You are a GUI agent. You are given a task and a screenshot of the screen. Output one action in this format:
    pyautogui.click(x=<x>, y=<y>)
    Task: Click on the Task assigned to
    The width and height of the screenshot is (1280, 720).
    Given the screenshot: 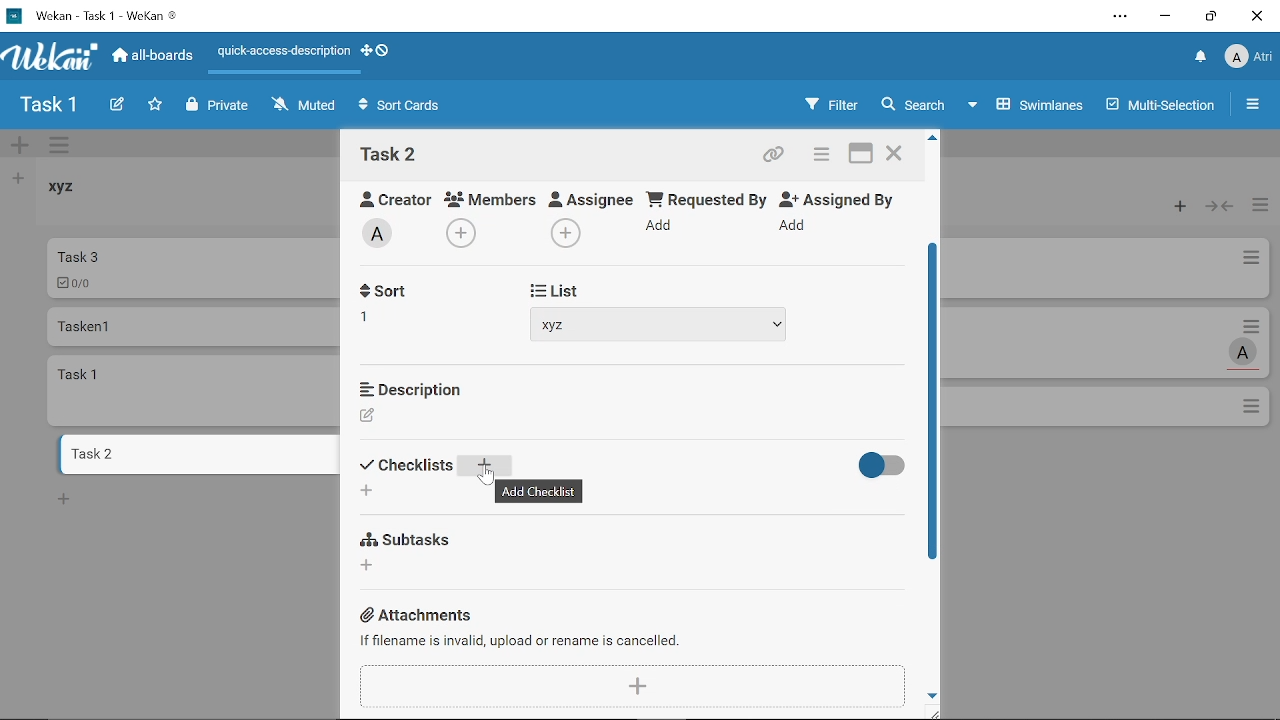 What is the action you would take?
    pyautogui.click(x=1245, y=352)
    